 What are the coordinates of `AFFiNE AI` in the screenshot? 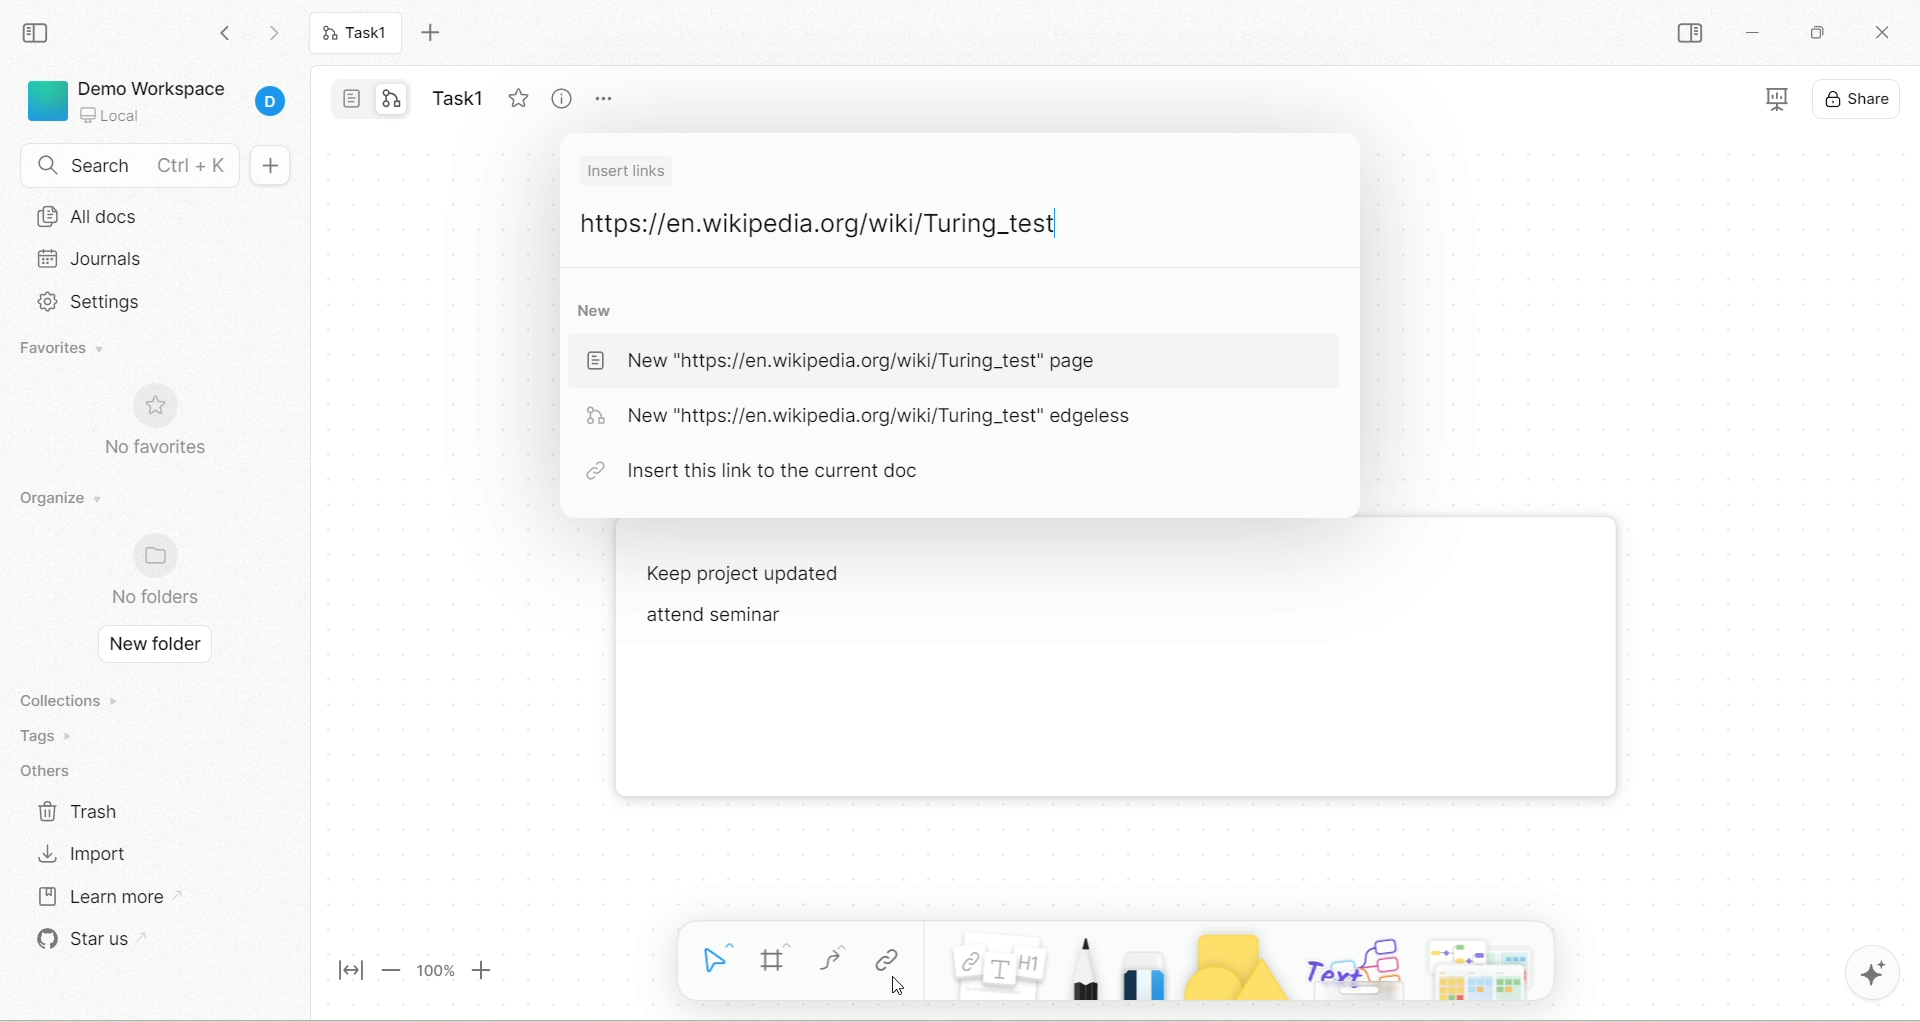 It's located at (1876, 969).